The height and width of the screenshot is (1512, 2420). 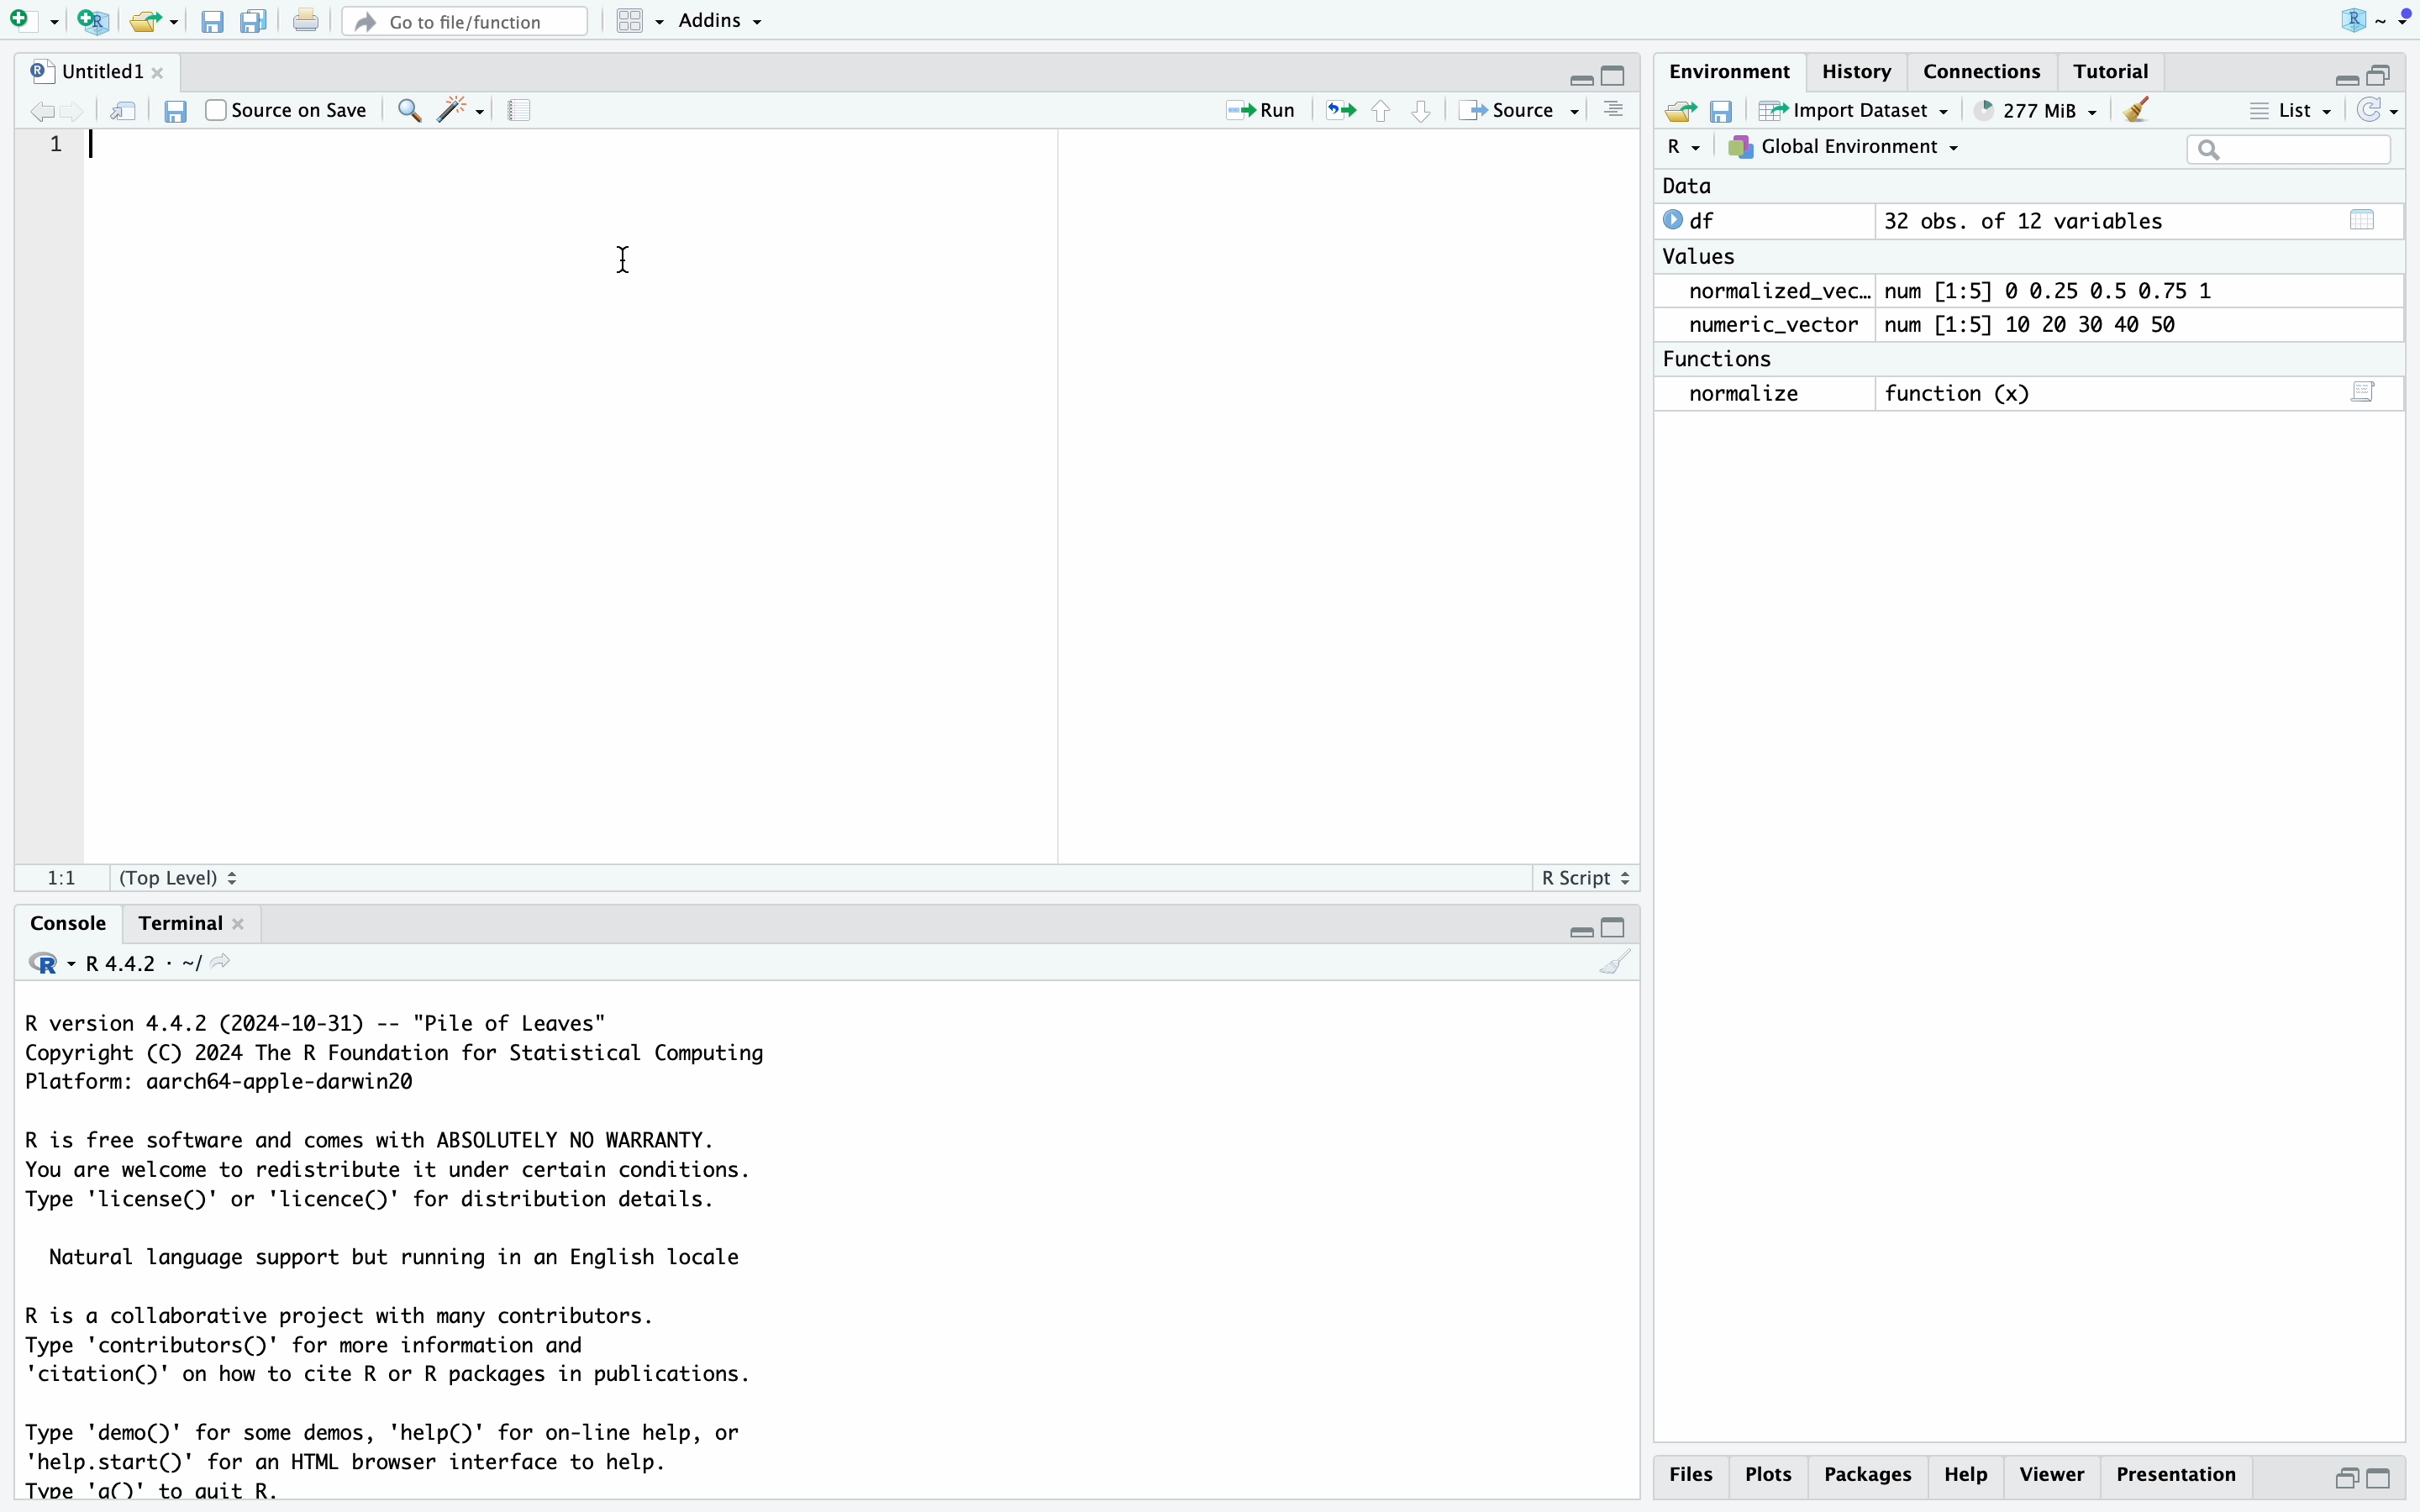 I want to click on save in new window, so click(x=126, y=111).